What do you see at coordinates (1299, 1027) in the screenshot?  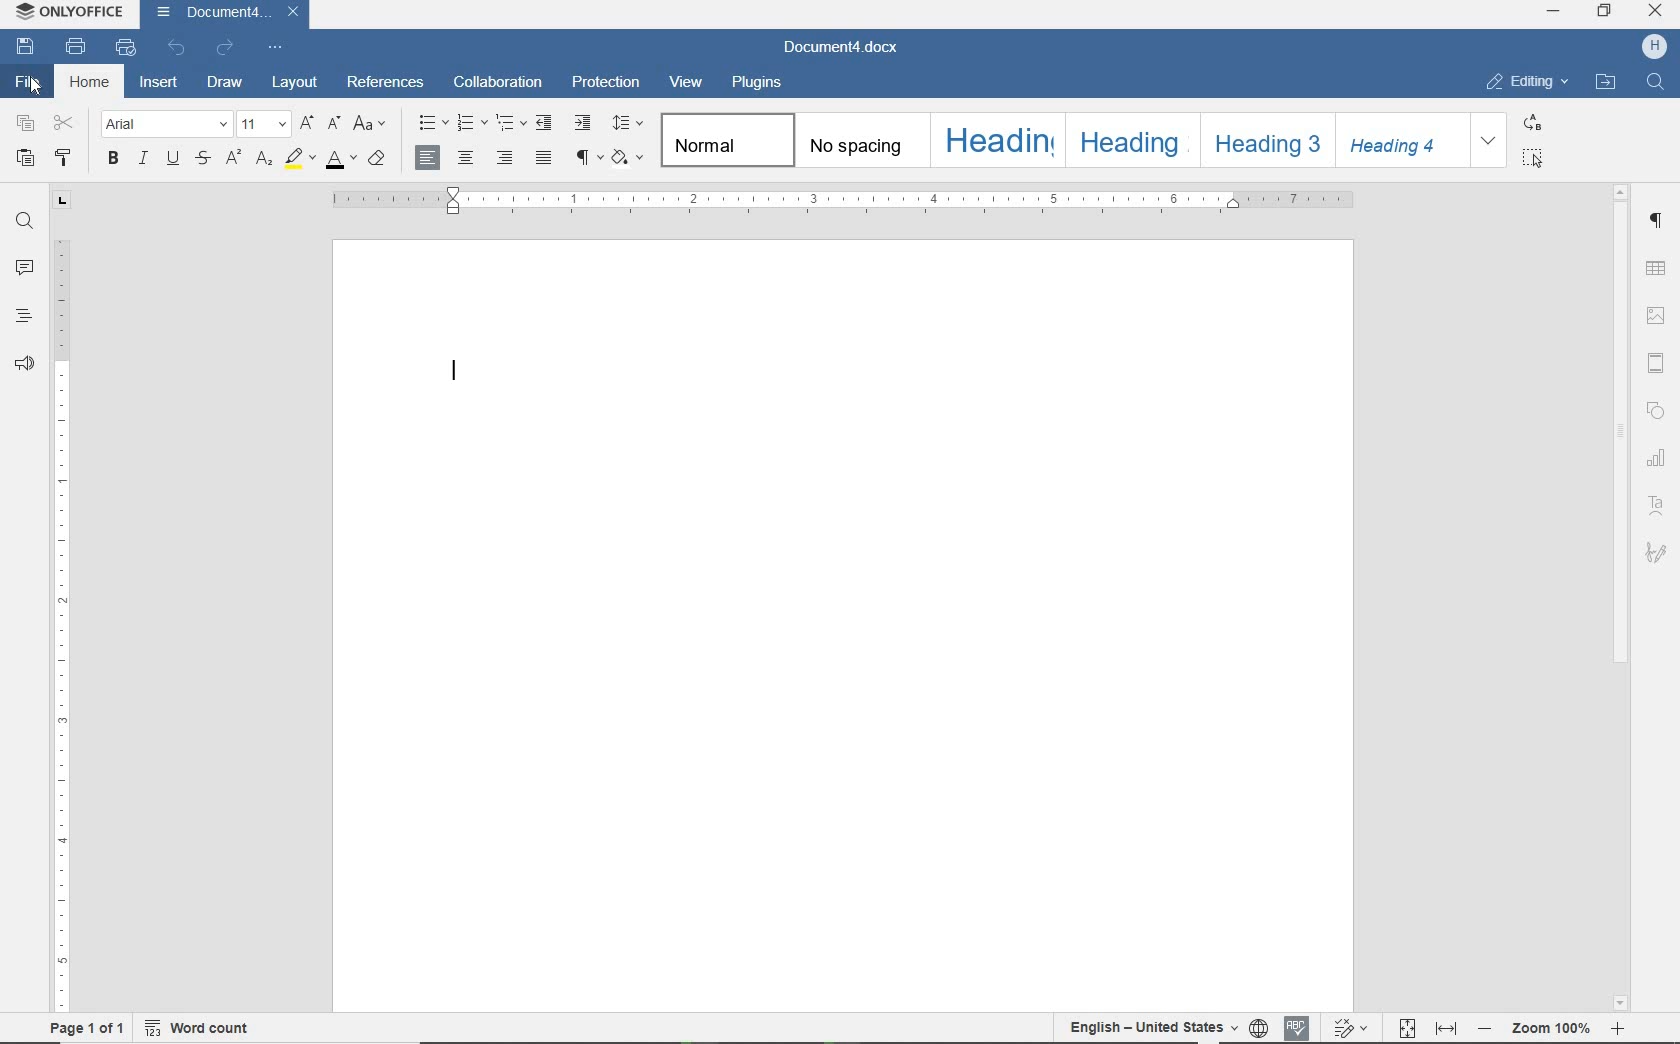 I see `spell checking` at bounding box center [1299, 1027].